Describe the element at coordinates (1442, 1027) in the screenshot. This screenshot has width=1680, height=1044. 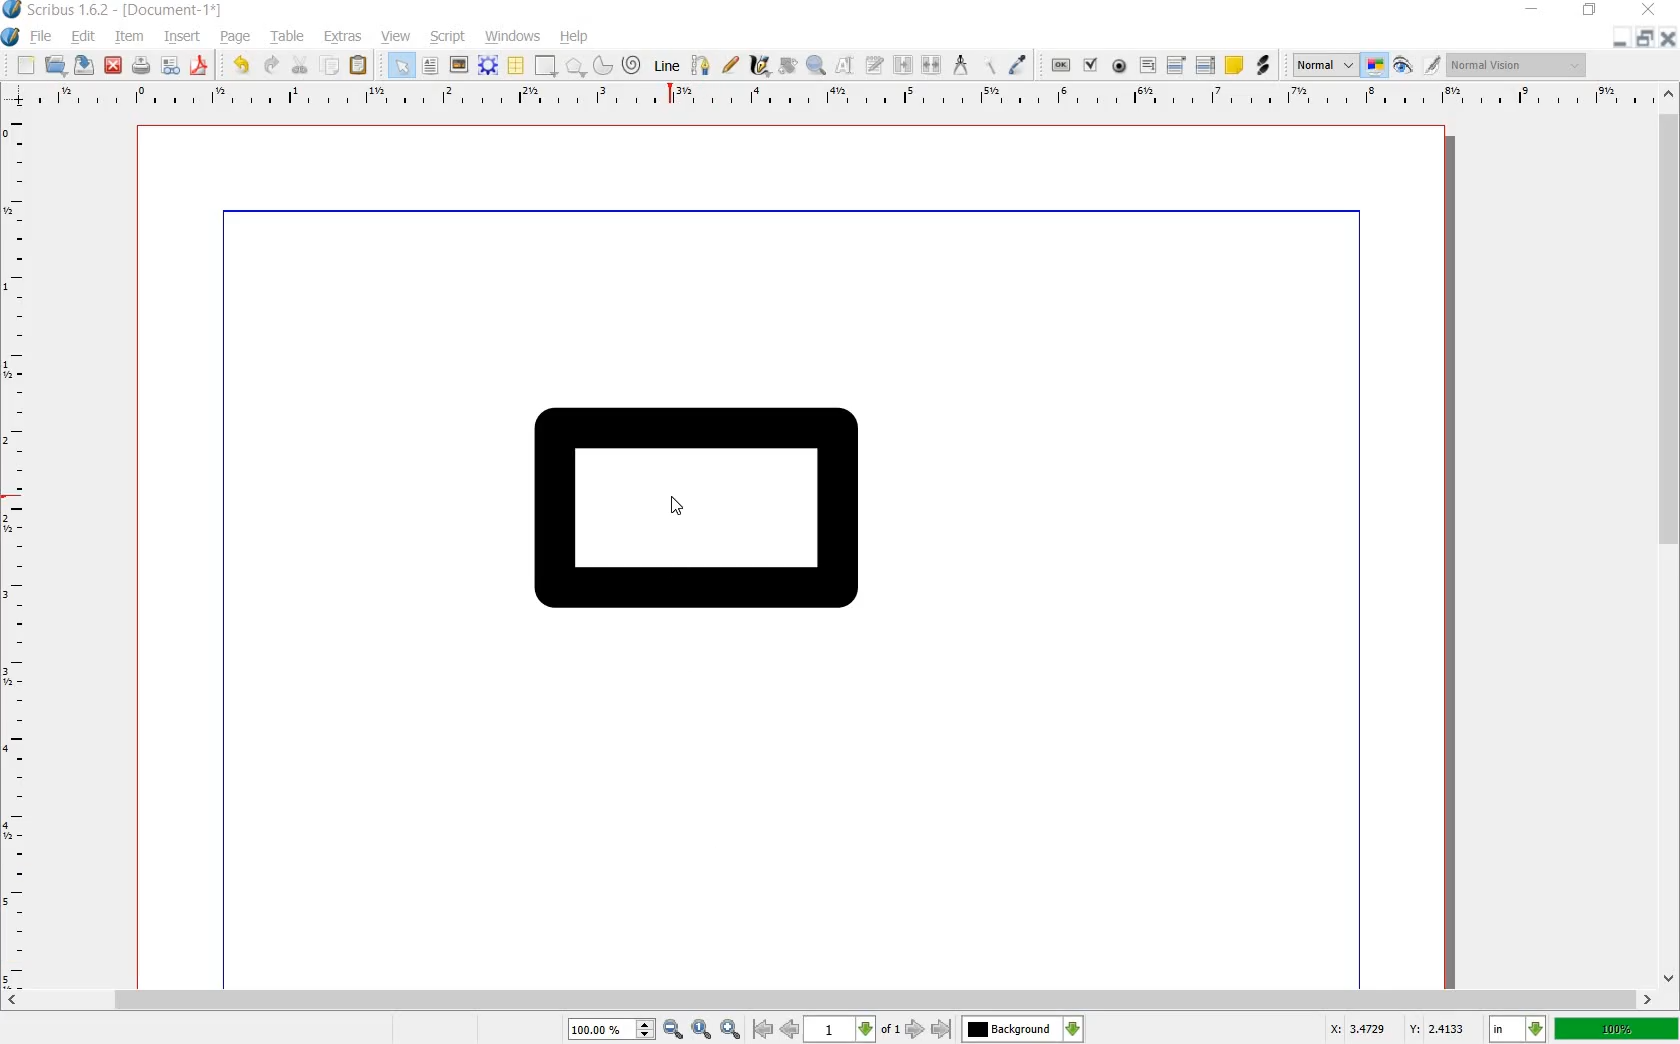
I see `coordinate y:2.4133` at that location.